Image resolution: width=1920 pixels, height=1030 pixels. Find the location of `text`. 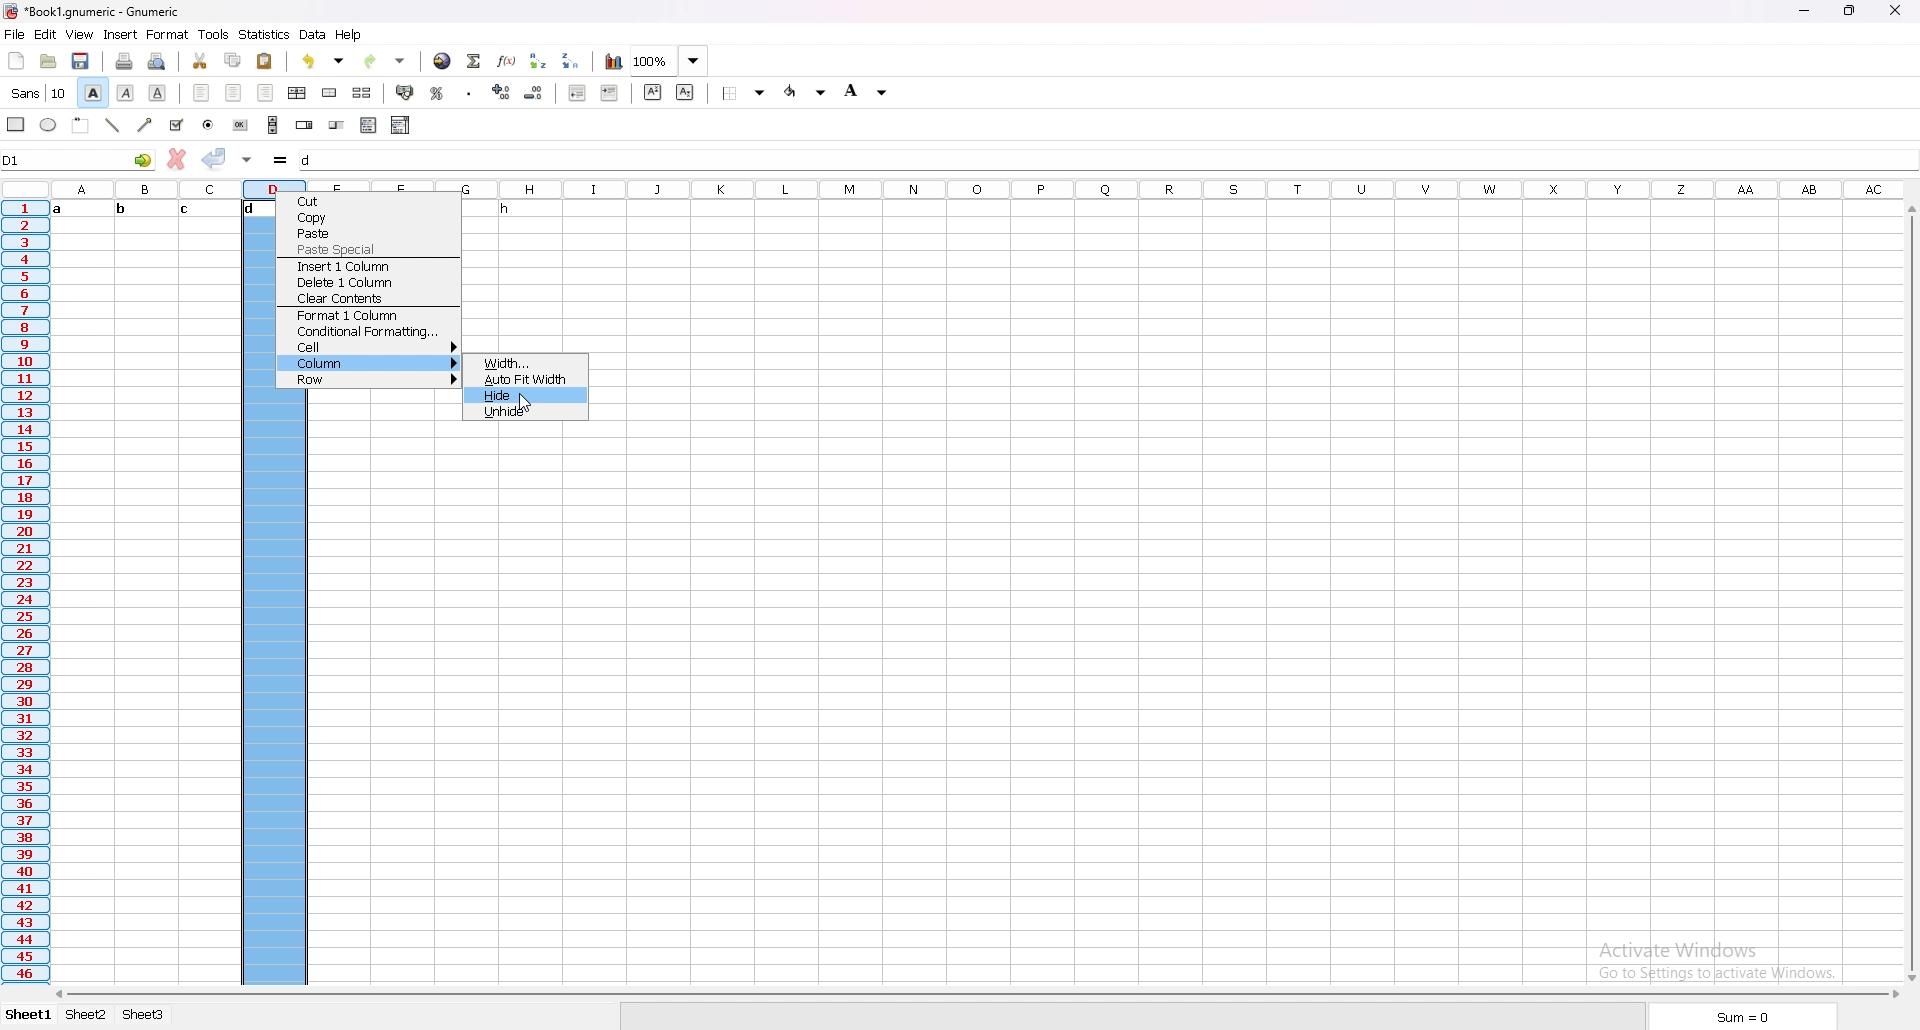

text is located at coordinates (161, 207).